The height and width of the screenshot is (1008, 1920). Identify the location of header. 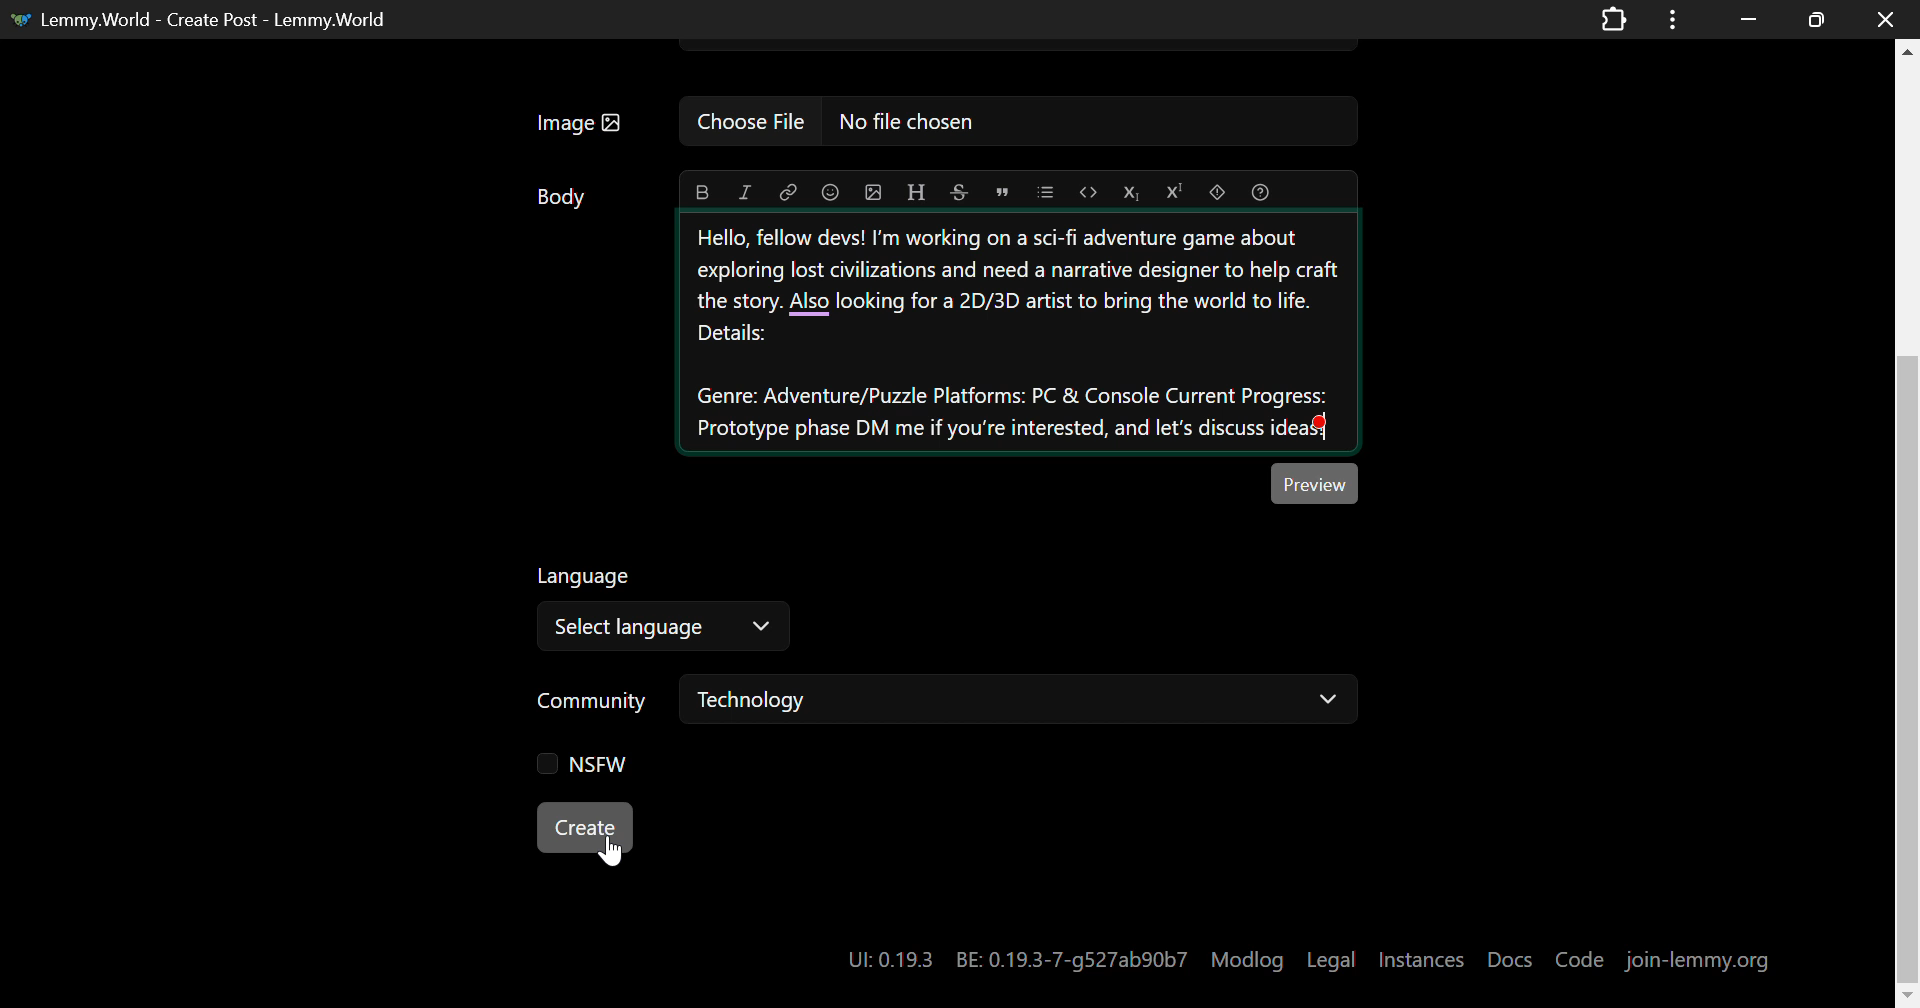
(918, 189).